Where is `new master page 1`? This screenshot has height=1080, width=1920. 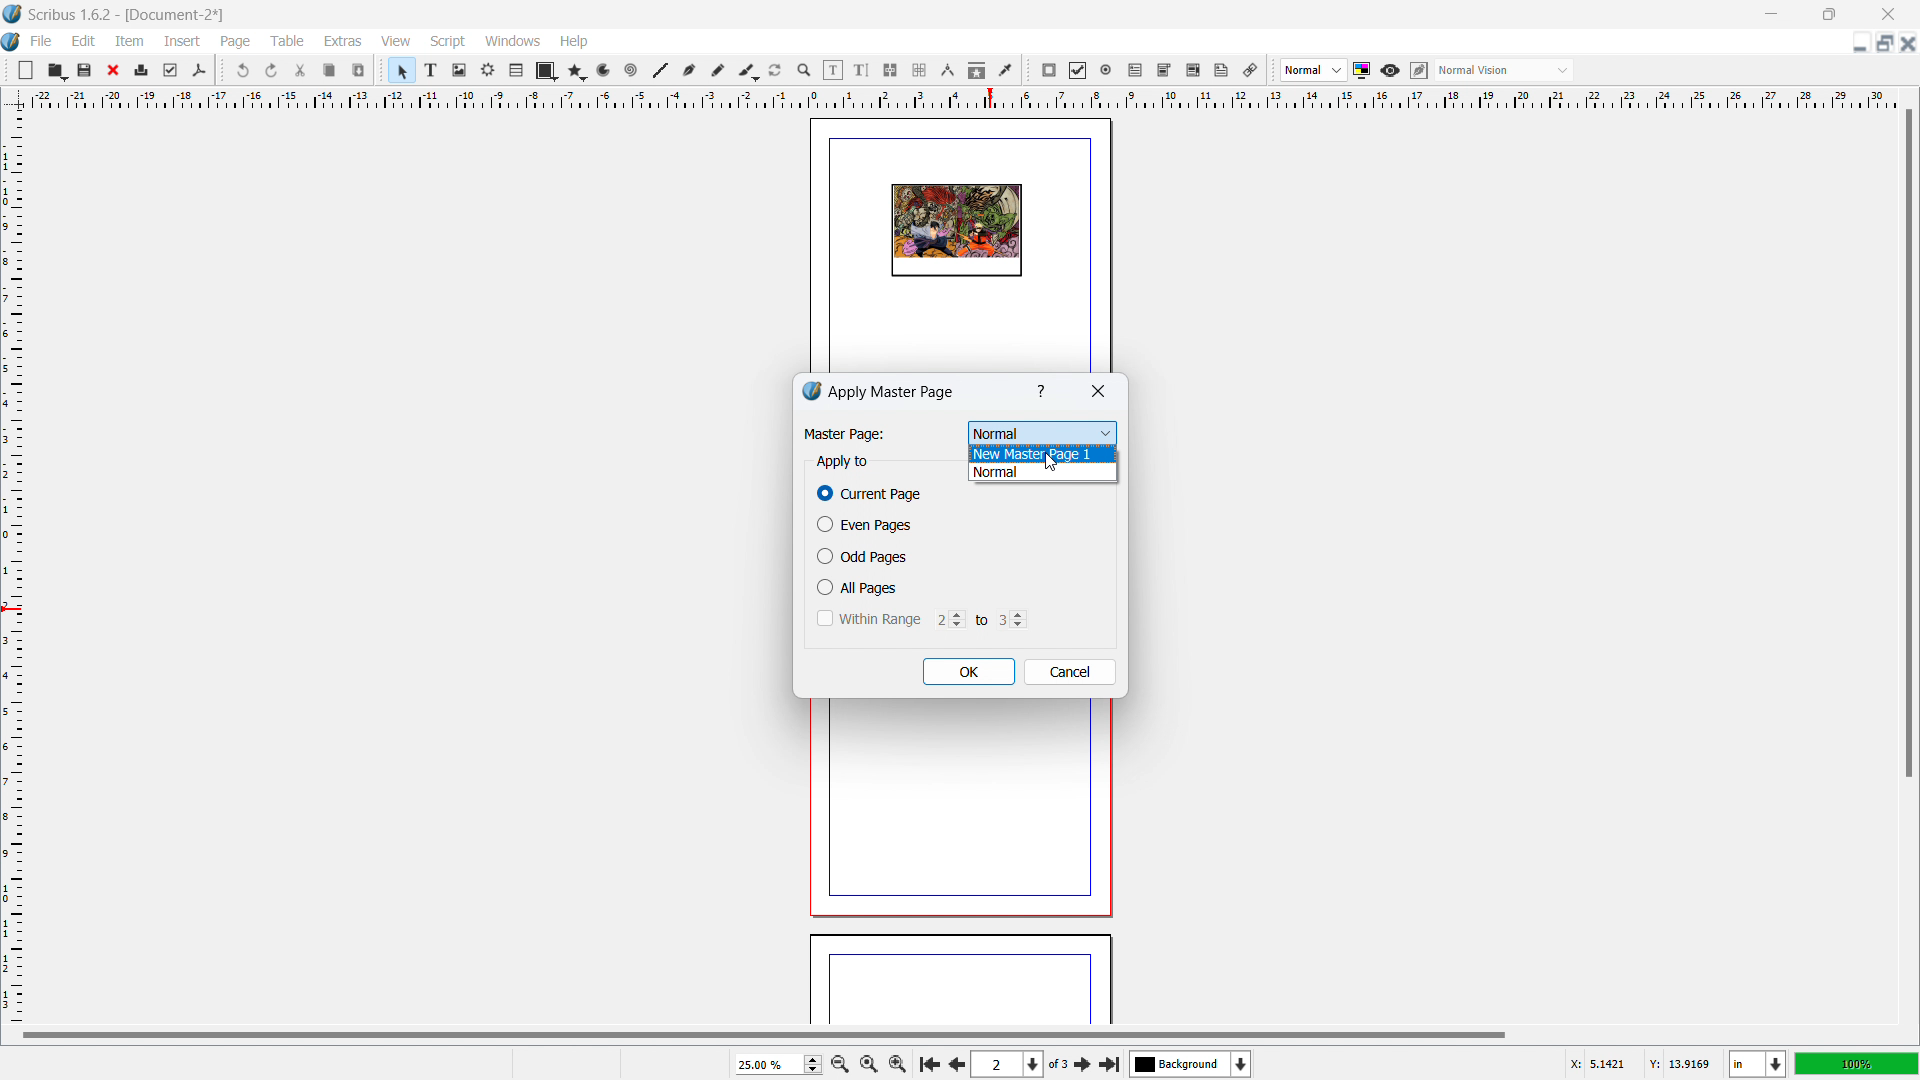 new master page 1 is located at coordinates (1043, 453).